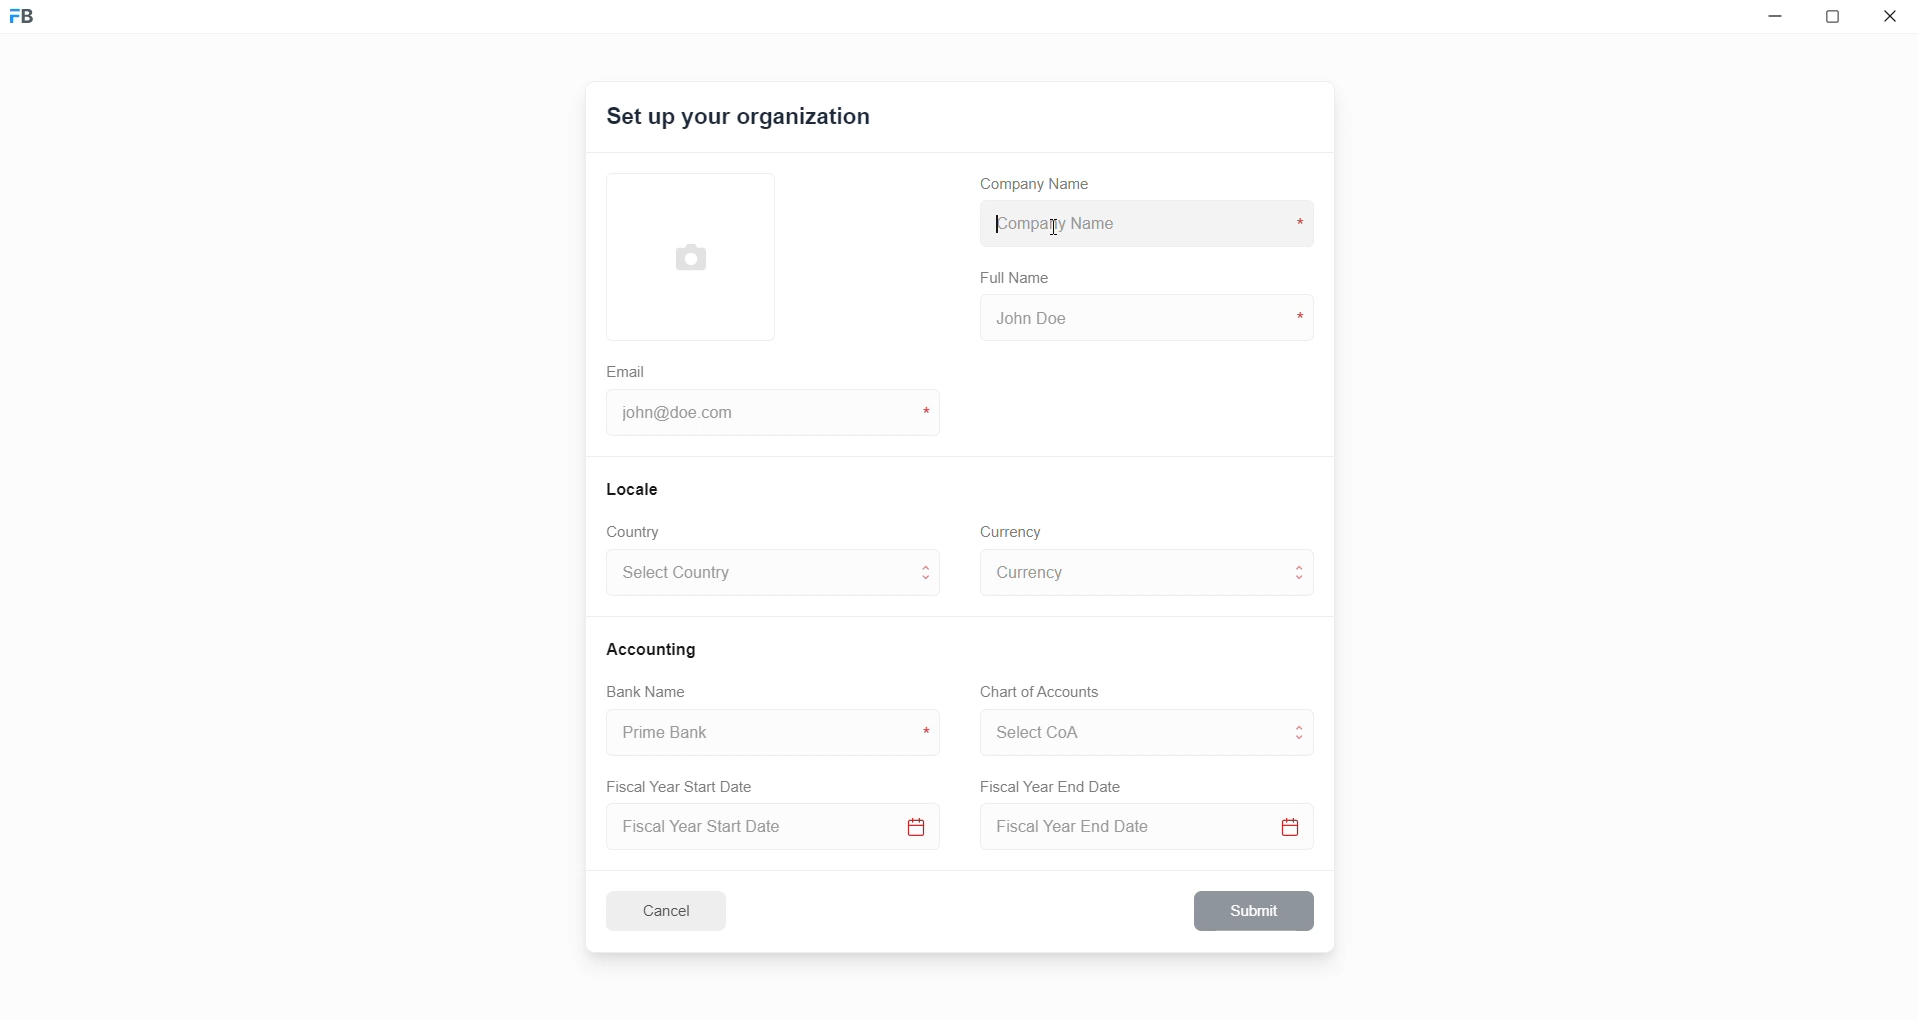  I want to click on Cancel , so click(679, 910).